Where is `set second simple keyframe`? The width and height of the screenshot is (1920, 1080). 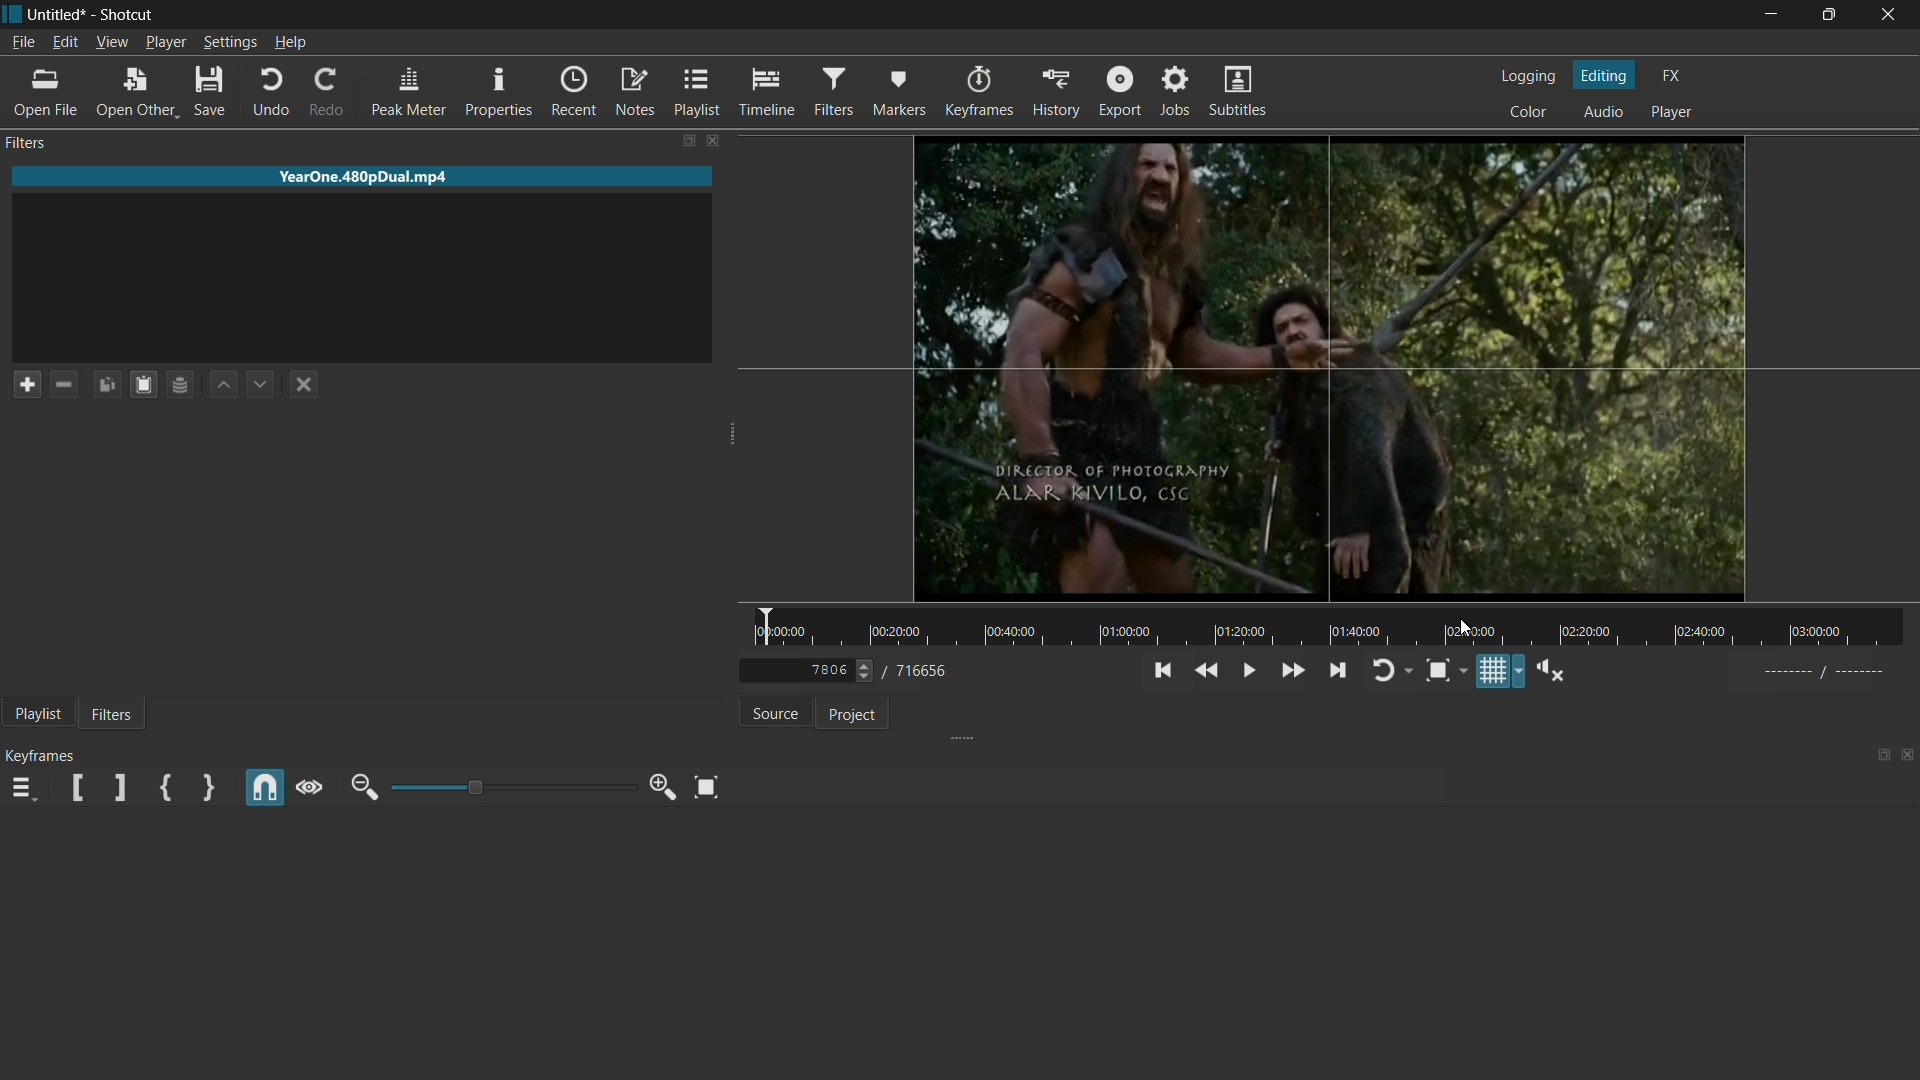 set second simple keyframe is located at coordinates (207, 788).